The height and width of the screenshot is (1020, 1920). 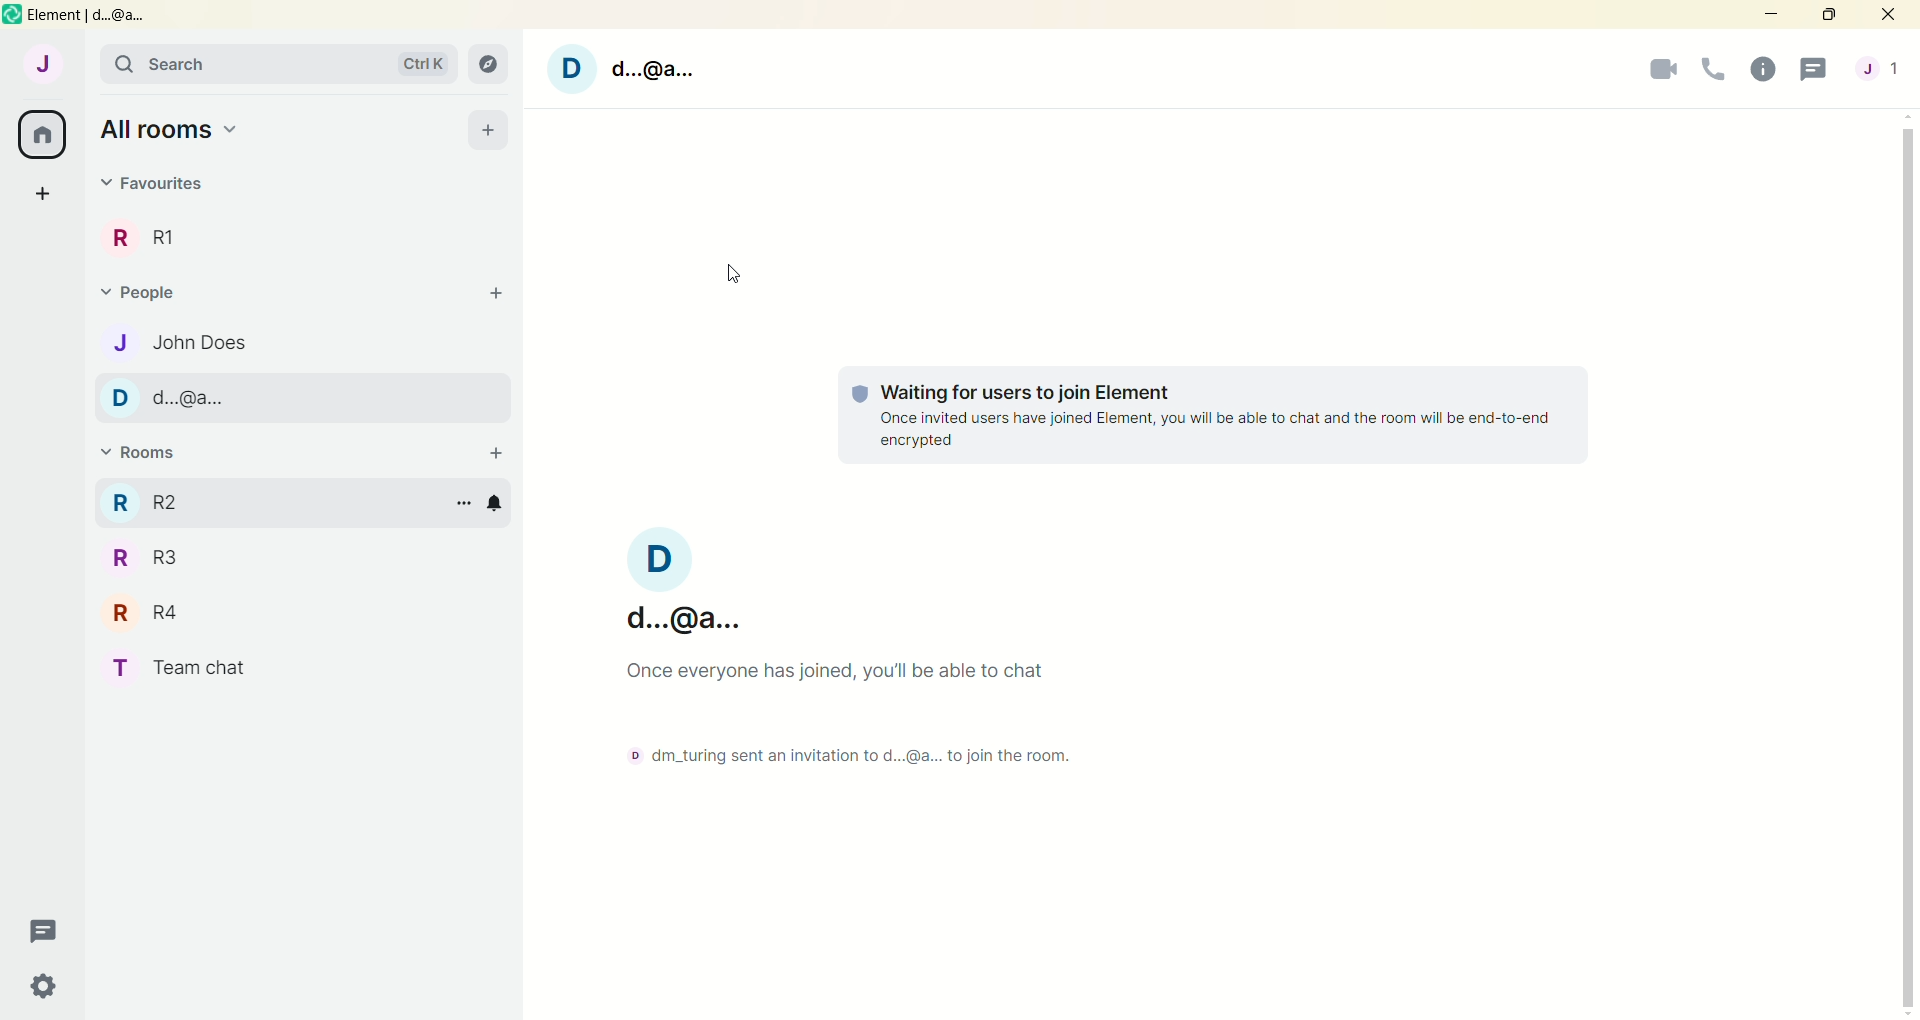 What do you see at coordinates (1815, 69) in the screenshot?
I see `threads` at bounding box center [1815, 69].